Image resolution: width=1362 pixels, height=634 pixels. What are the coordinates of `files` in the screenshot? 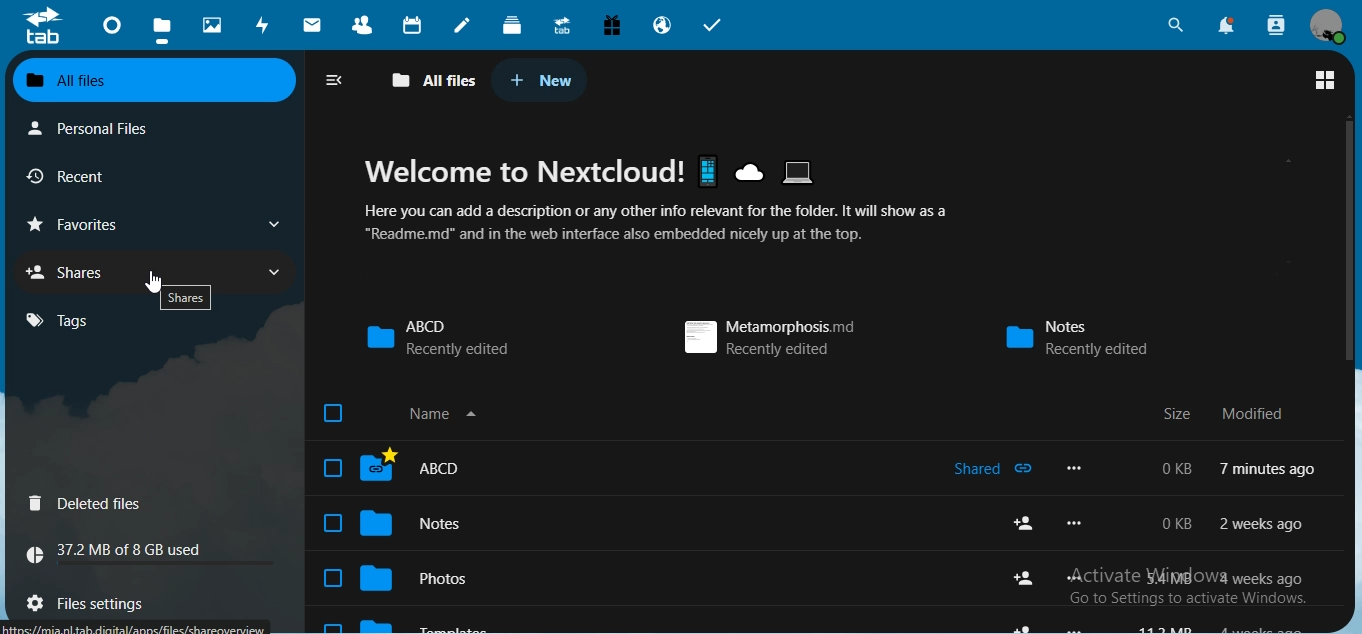 It's located at (161, 27).